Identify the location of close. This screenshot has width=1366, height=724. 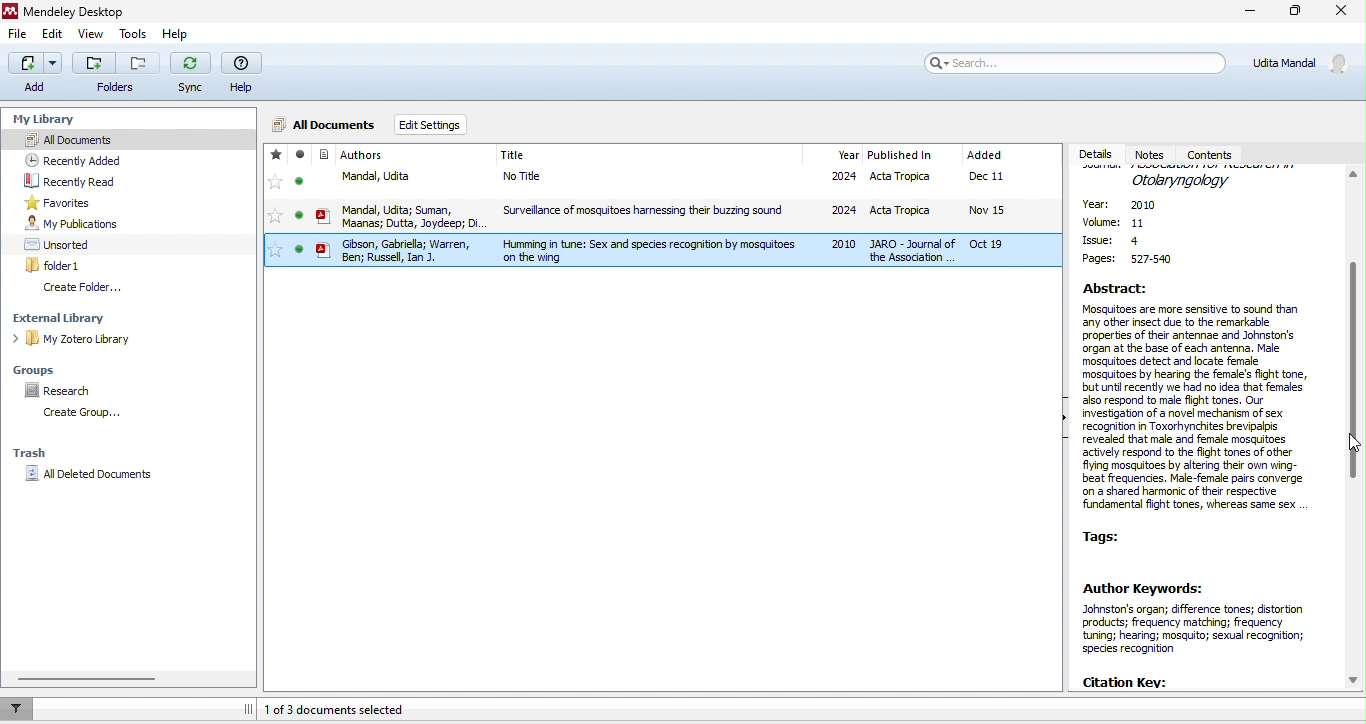
(1340, 14).